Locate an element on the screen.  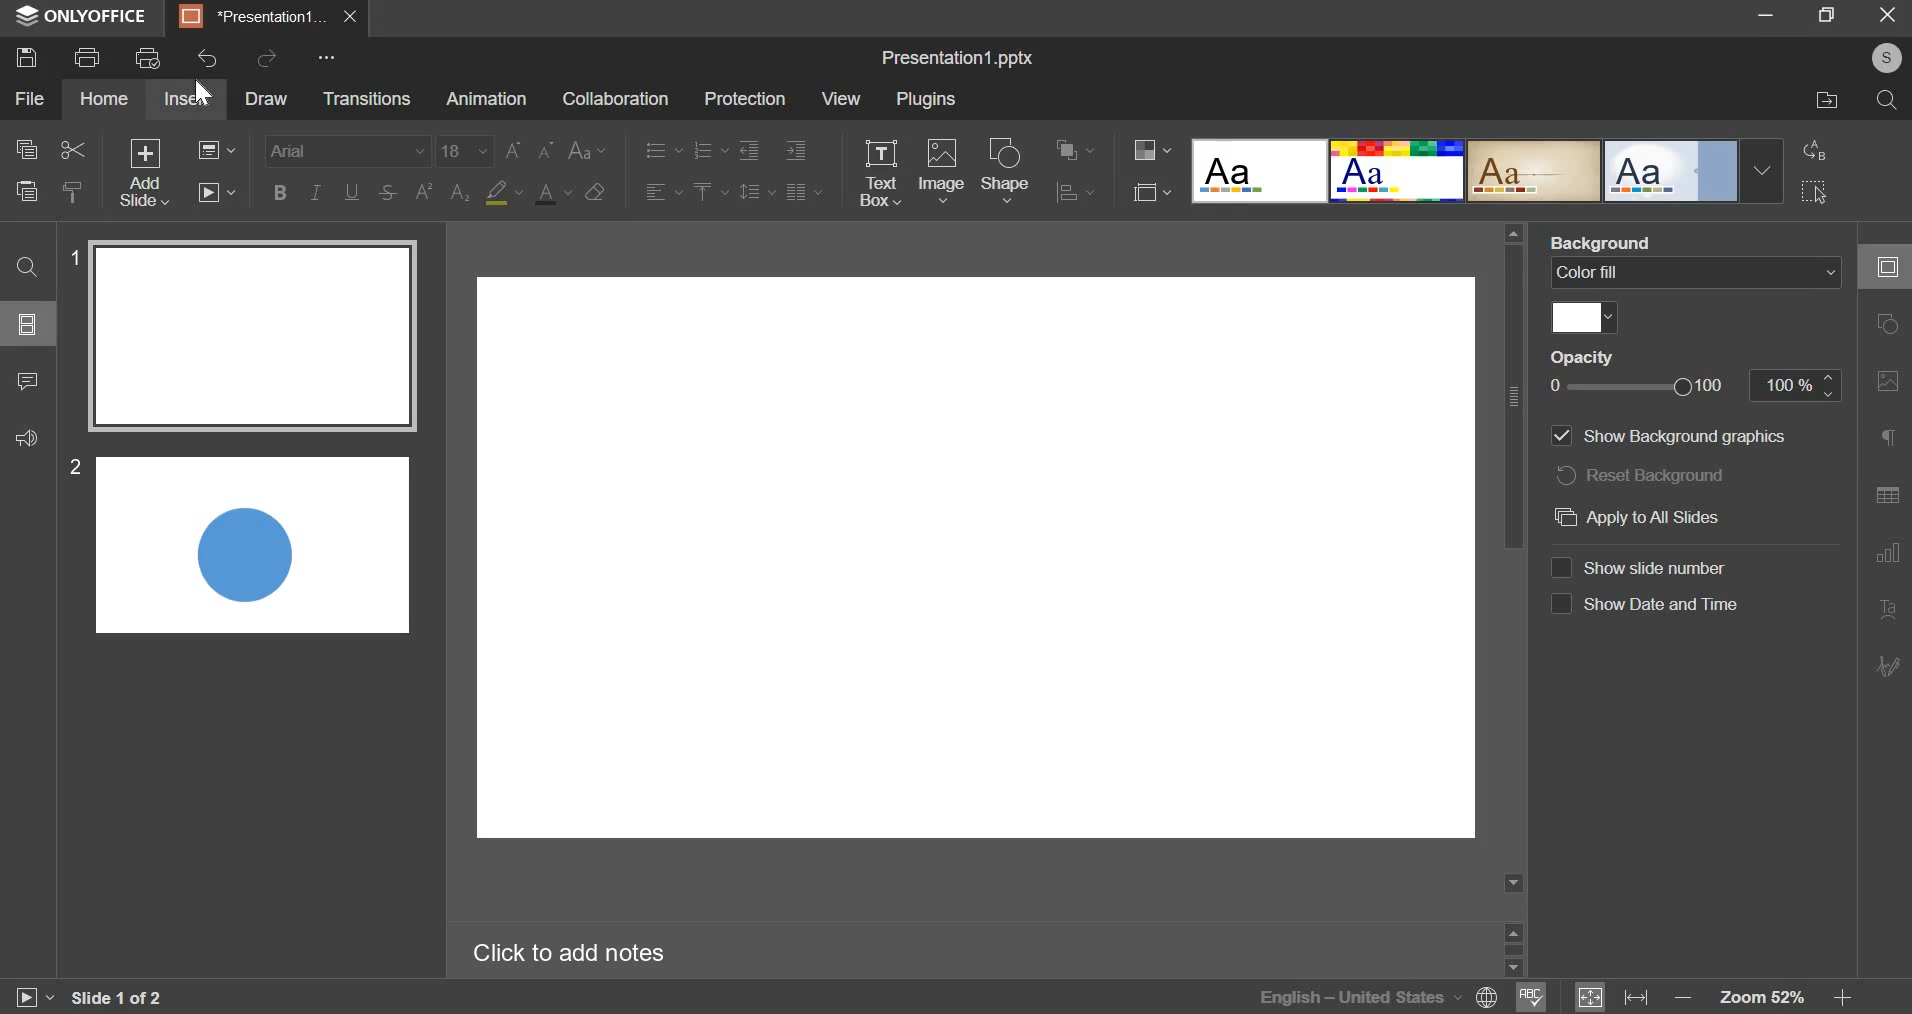
select is located at coordinates (1818, 193).